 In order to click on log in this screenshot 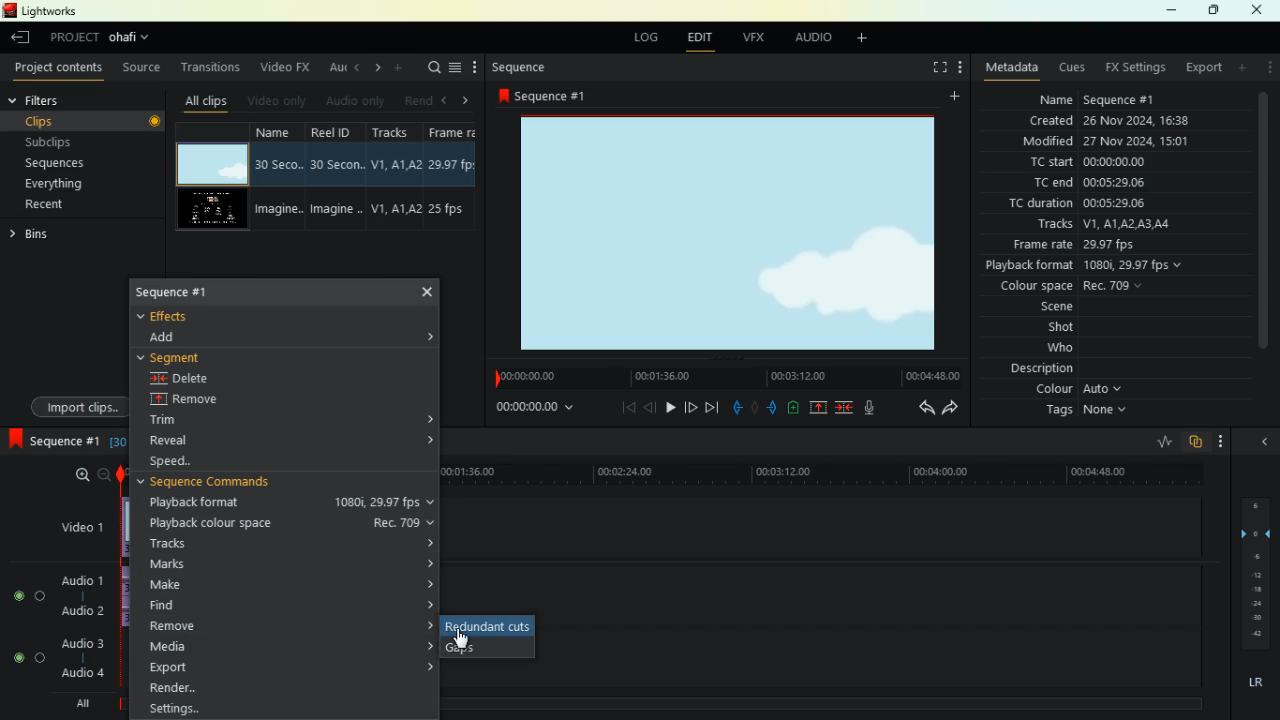, I will do `click(641, 38)`.